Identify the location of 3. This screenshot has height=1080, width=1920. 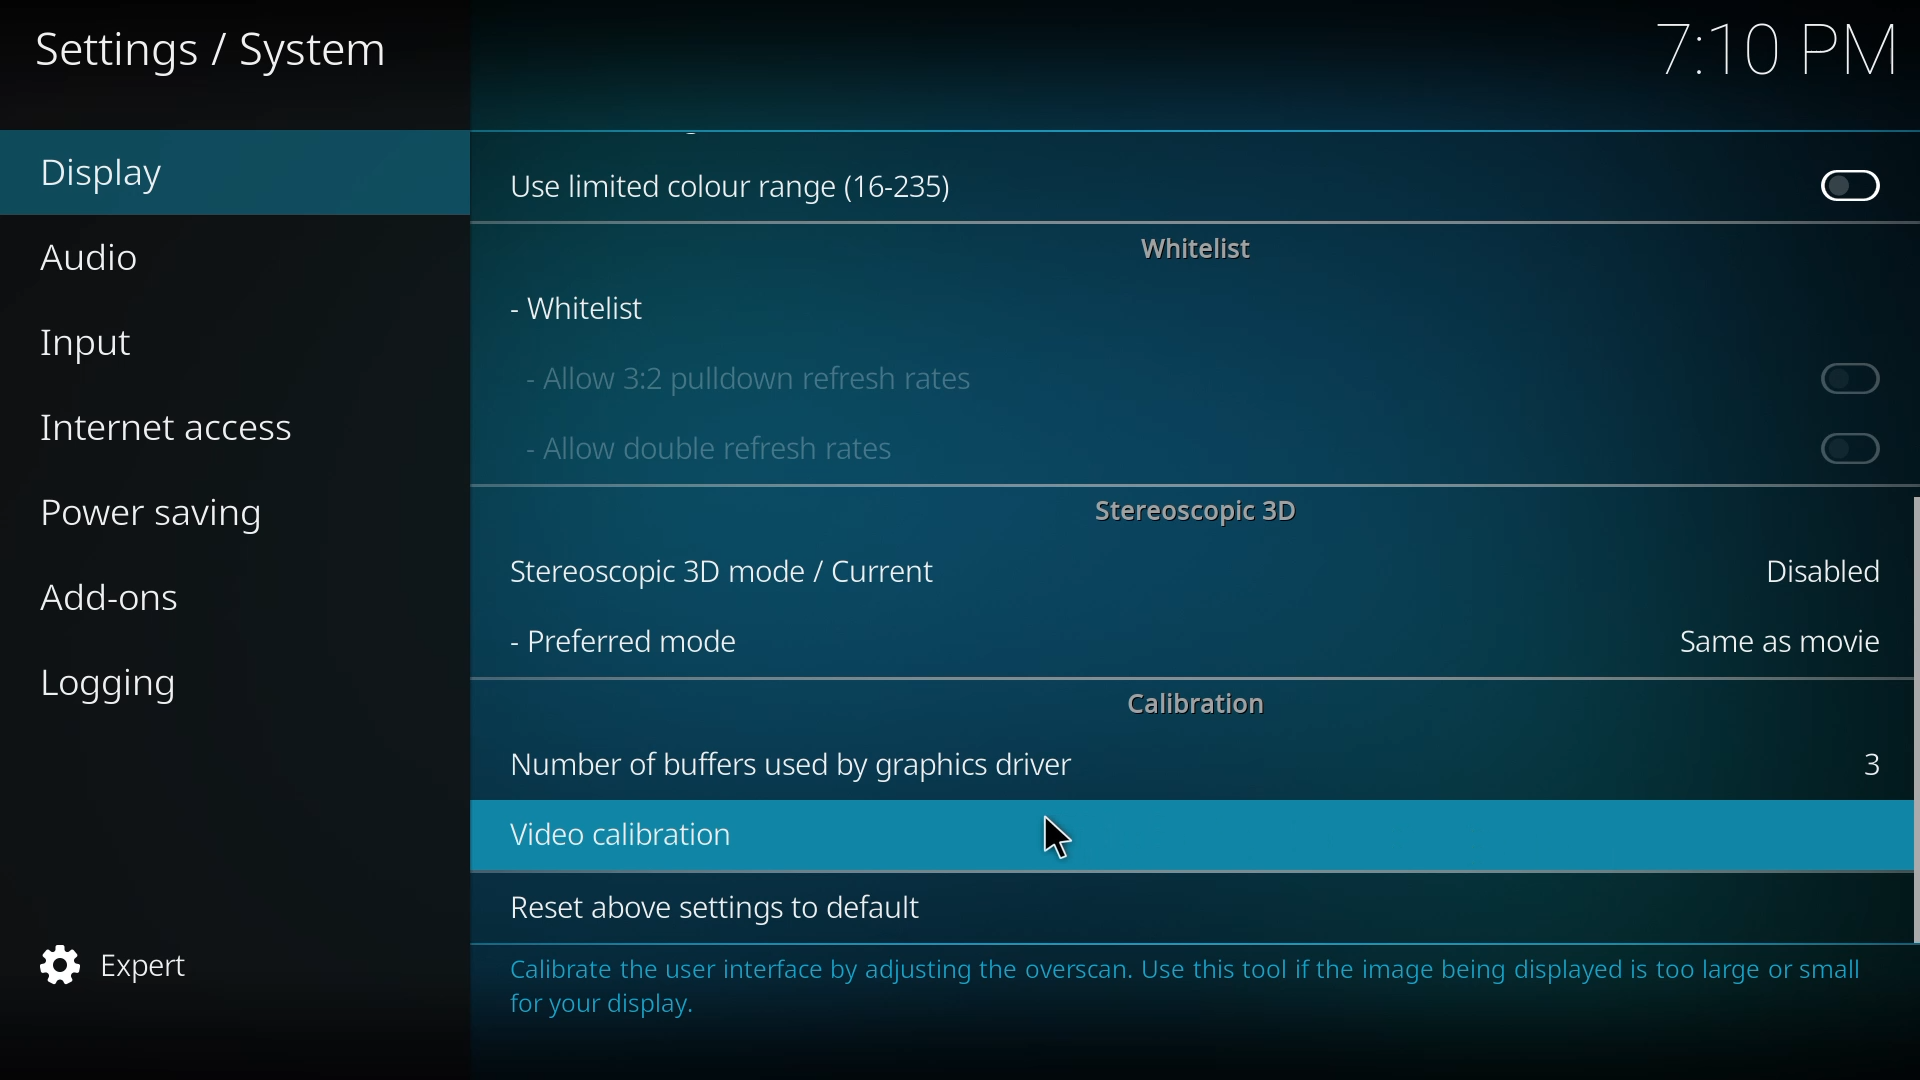
(1864, 761).